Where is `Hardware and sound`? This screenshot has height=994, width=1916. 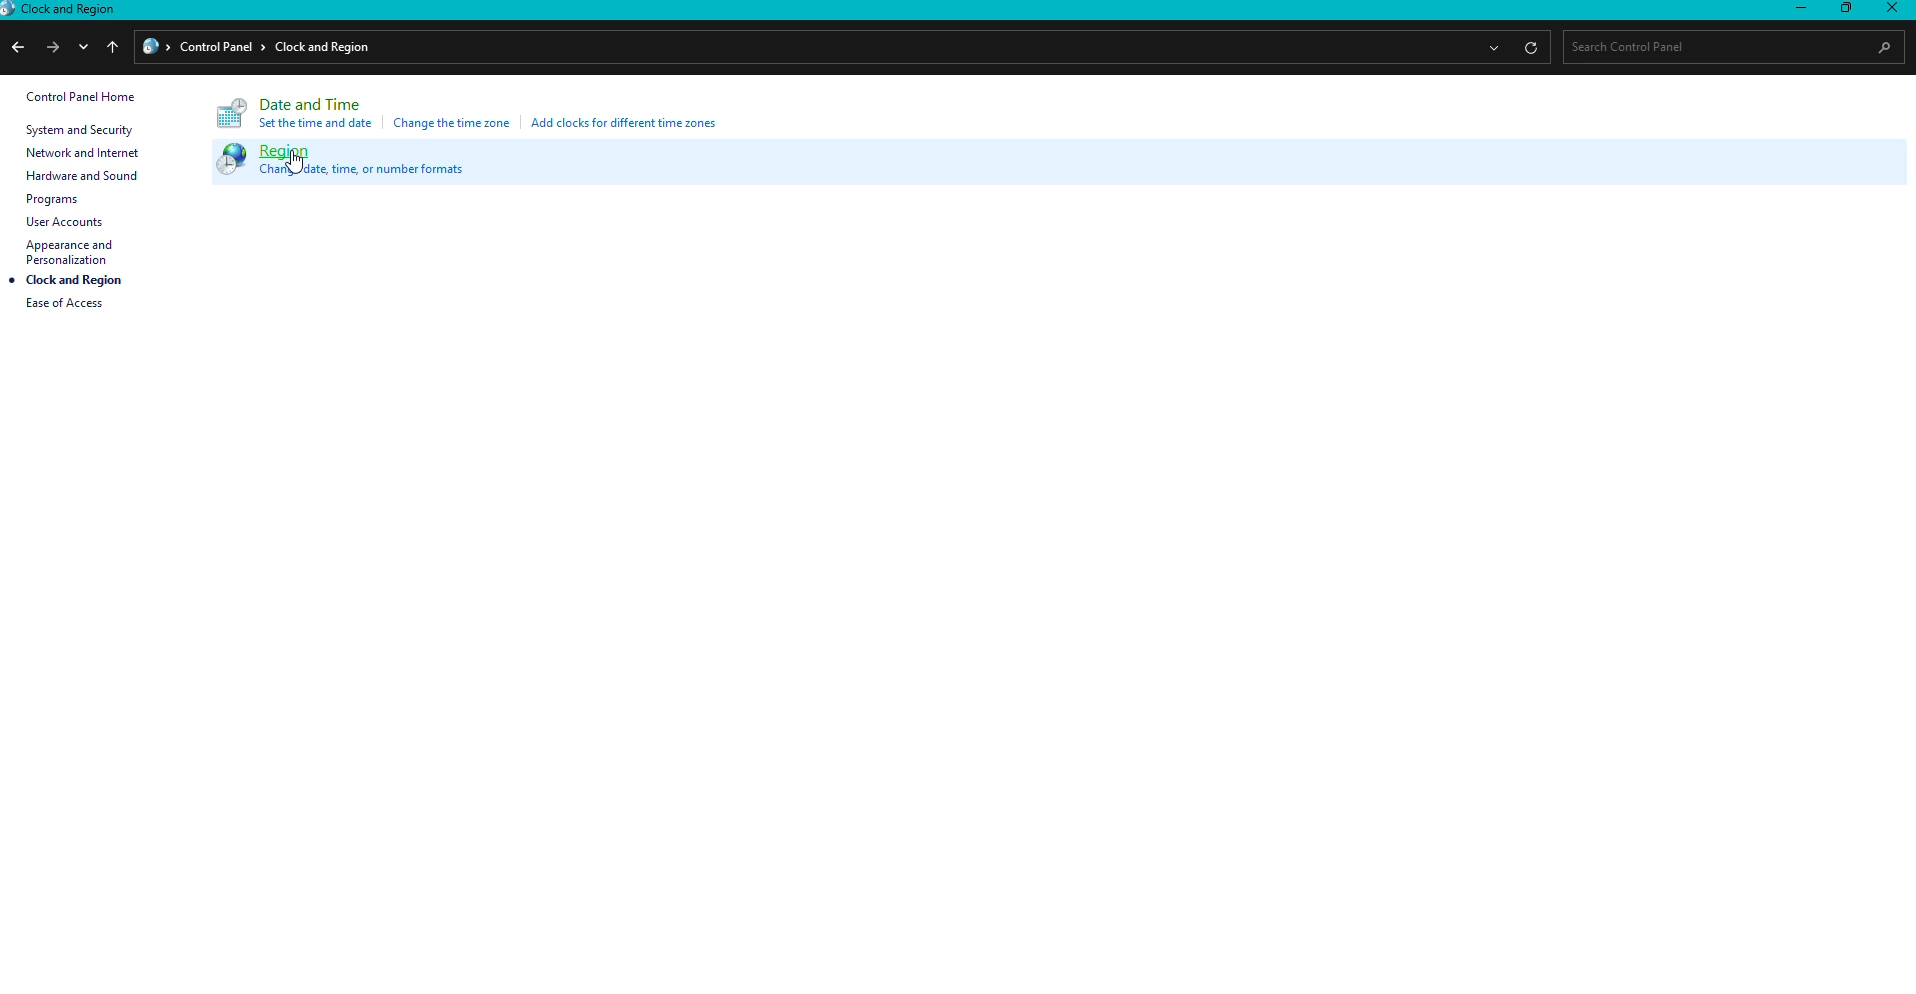
Hardware and sound is located at coordinates (79, 177).